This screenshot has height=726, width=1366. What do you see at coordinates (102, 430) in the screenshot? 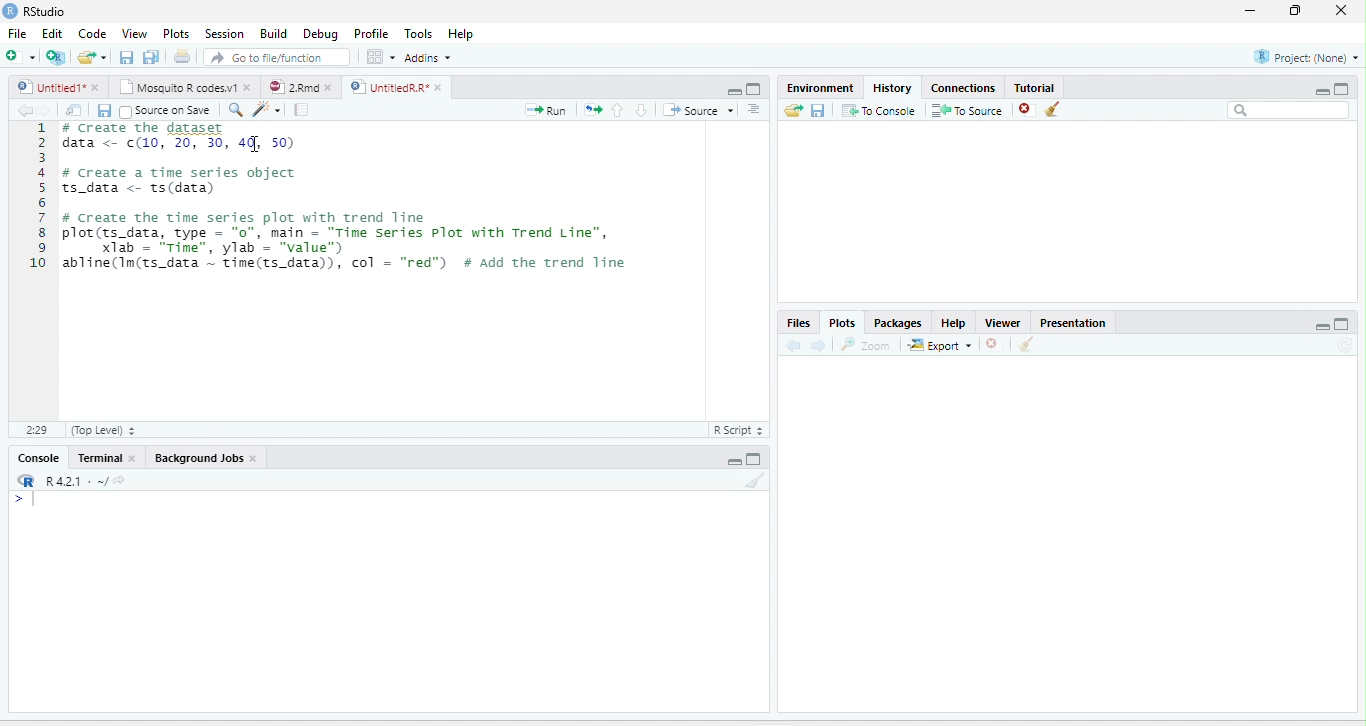
I see `(Top Level)` at bounding box center [102, 430].